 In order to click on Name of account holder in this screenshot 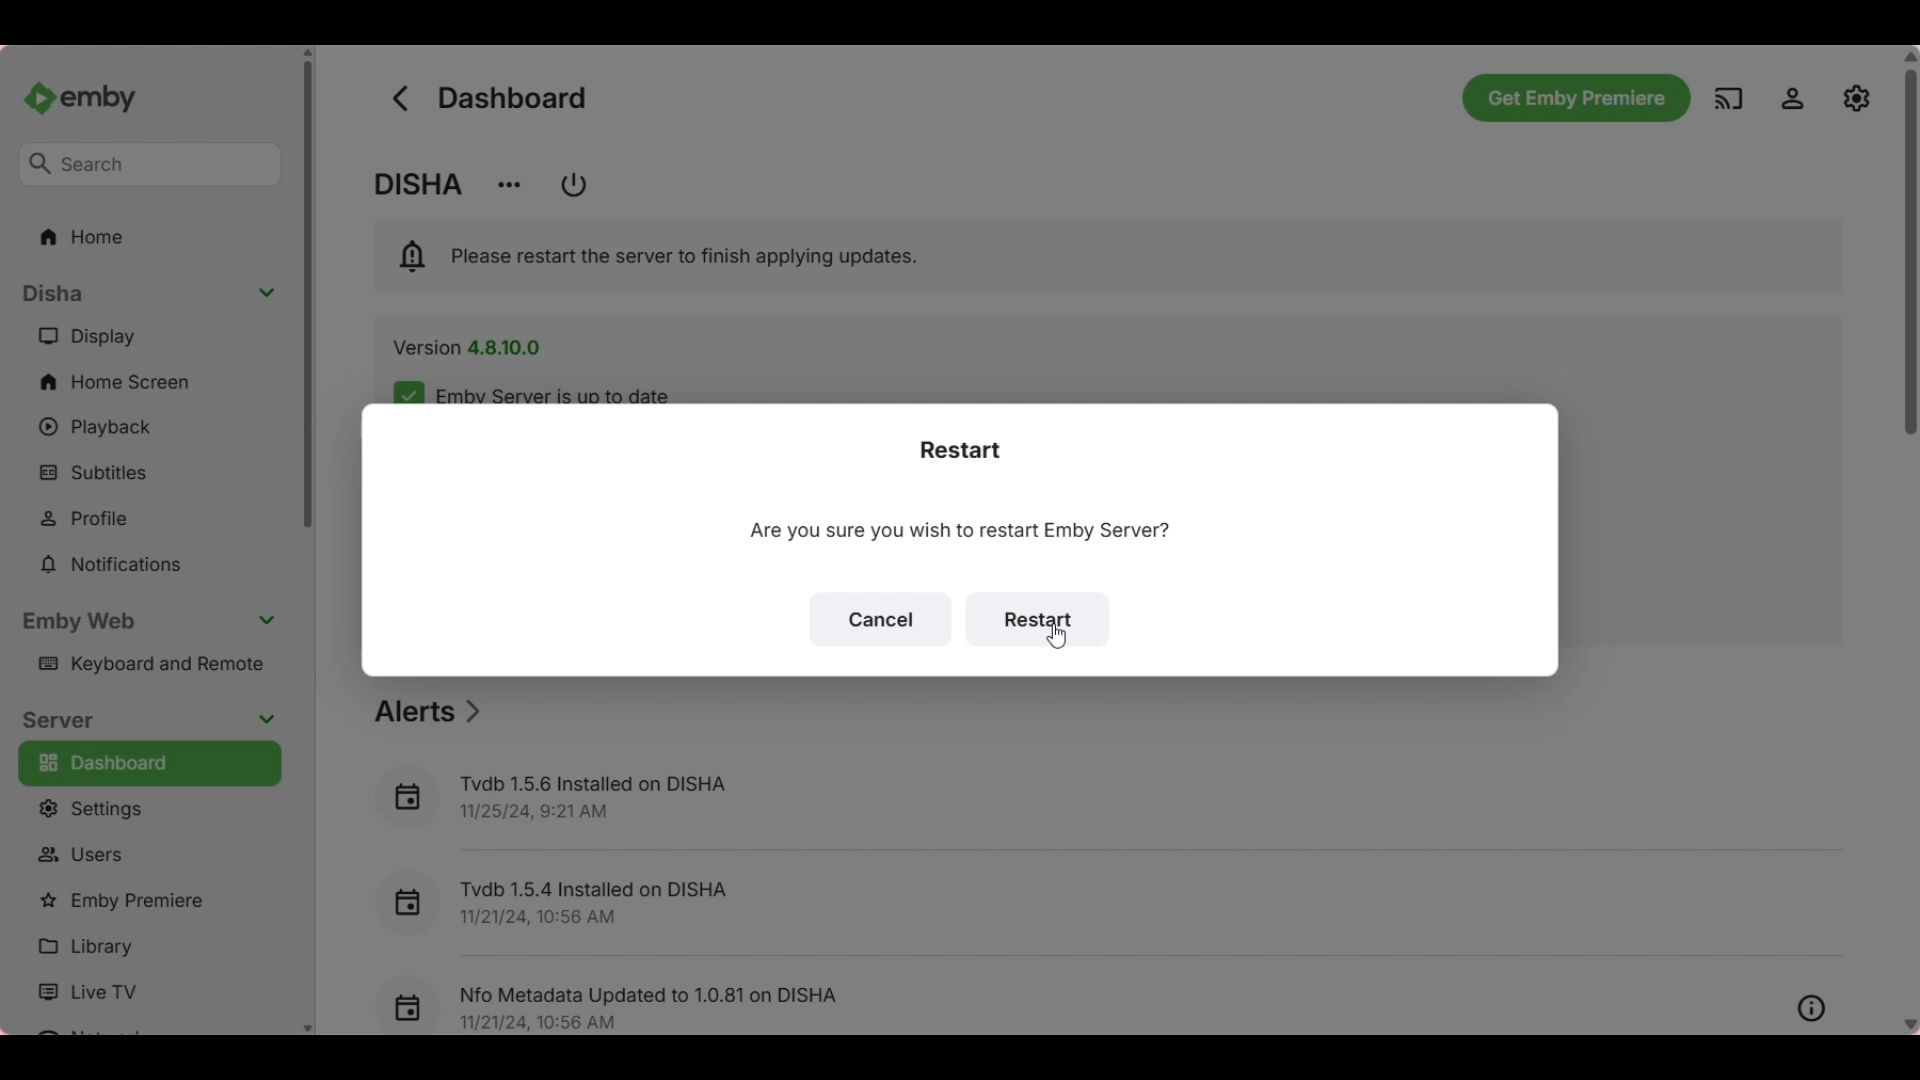, I will do `click(419, 184)`.